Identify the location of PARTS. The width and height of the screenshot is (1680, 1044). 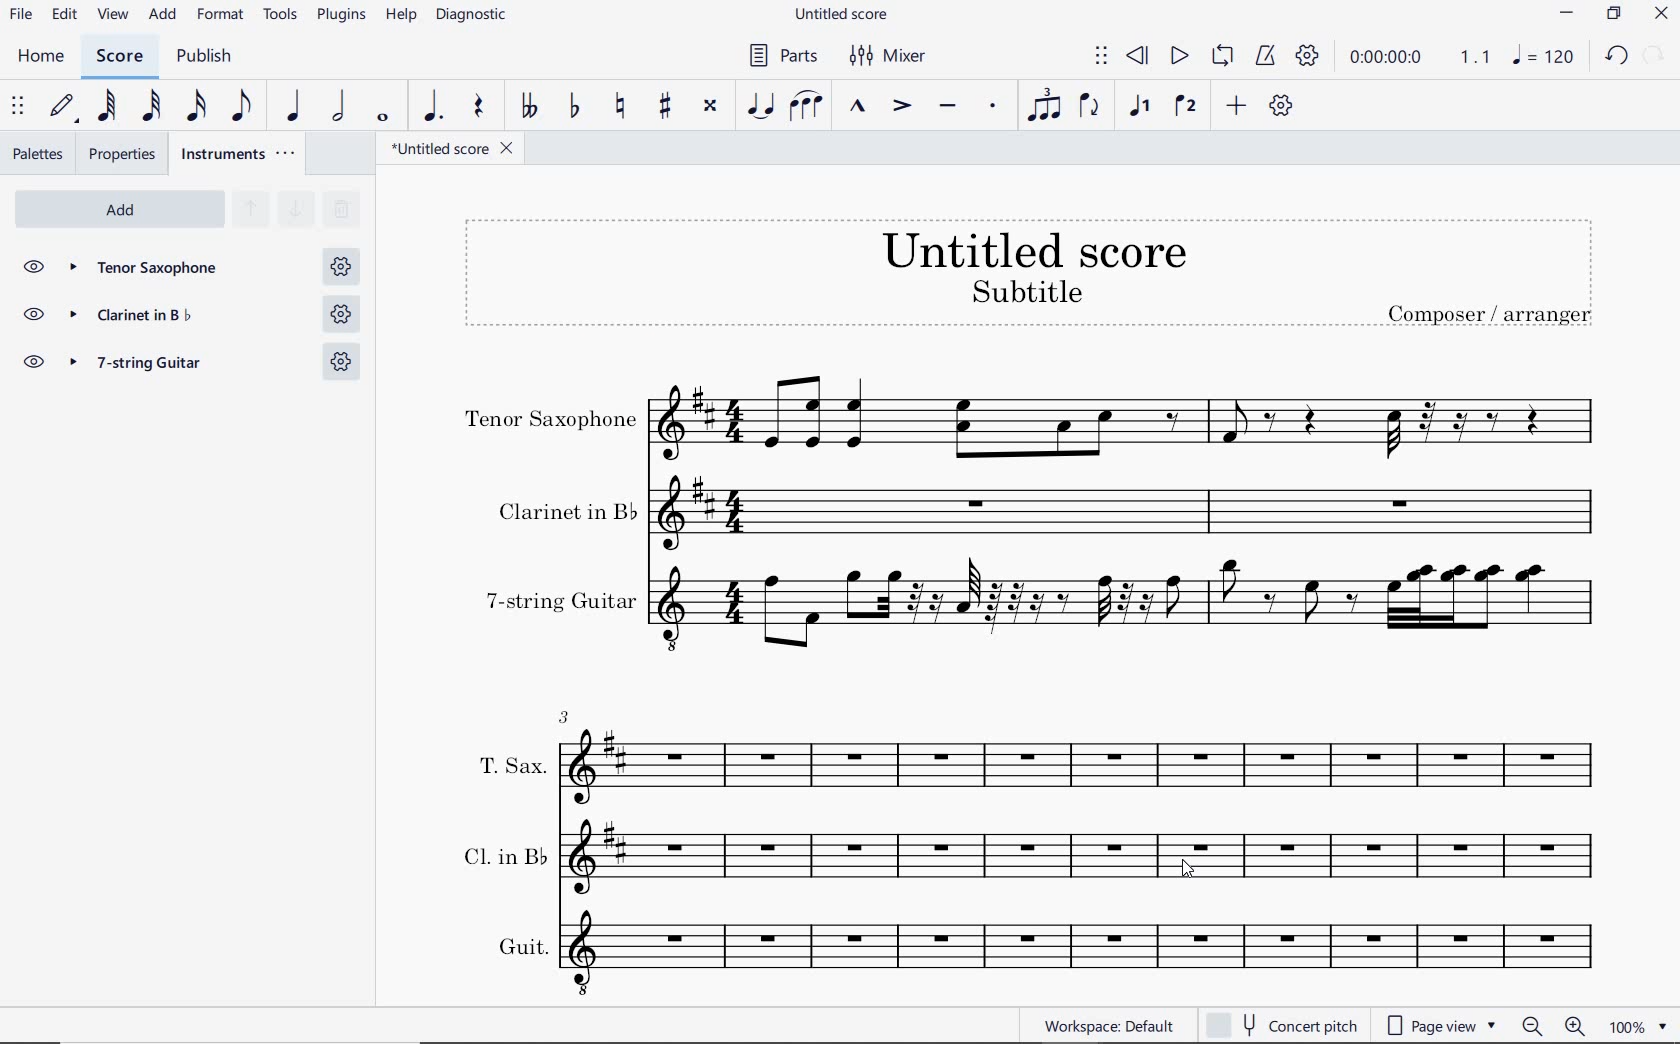
(779, 53).